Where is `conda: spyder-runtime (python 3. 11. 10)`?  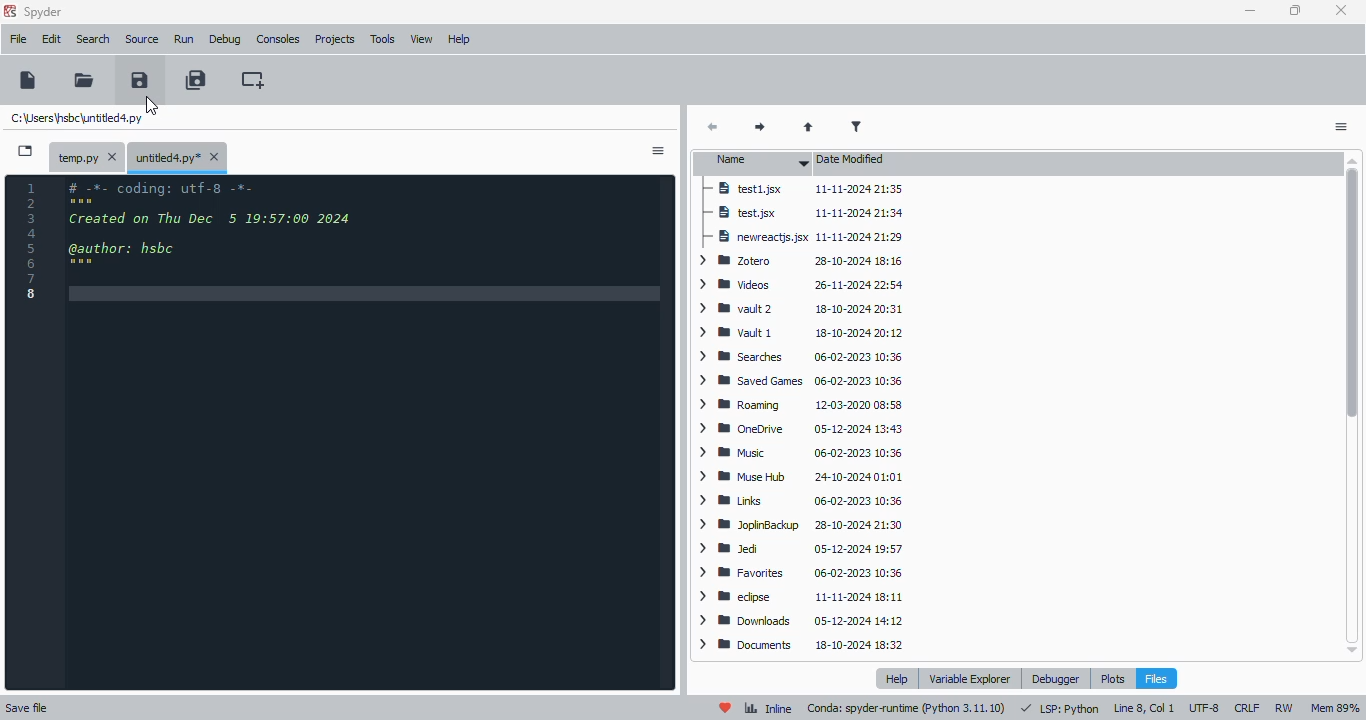
conda: spyder-runtime (python 3. 11. 10) is located at coordinates (907, 709).